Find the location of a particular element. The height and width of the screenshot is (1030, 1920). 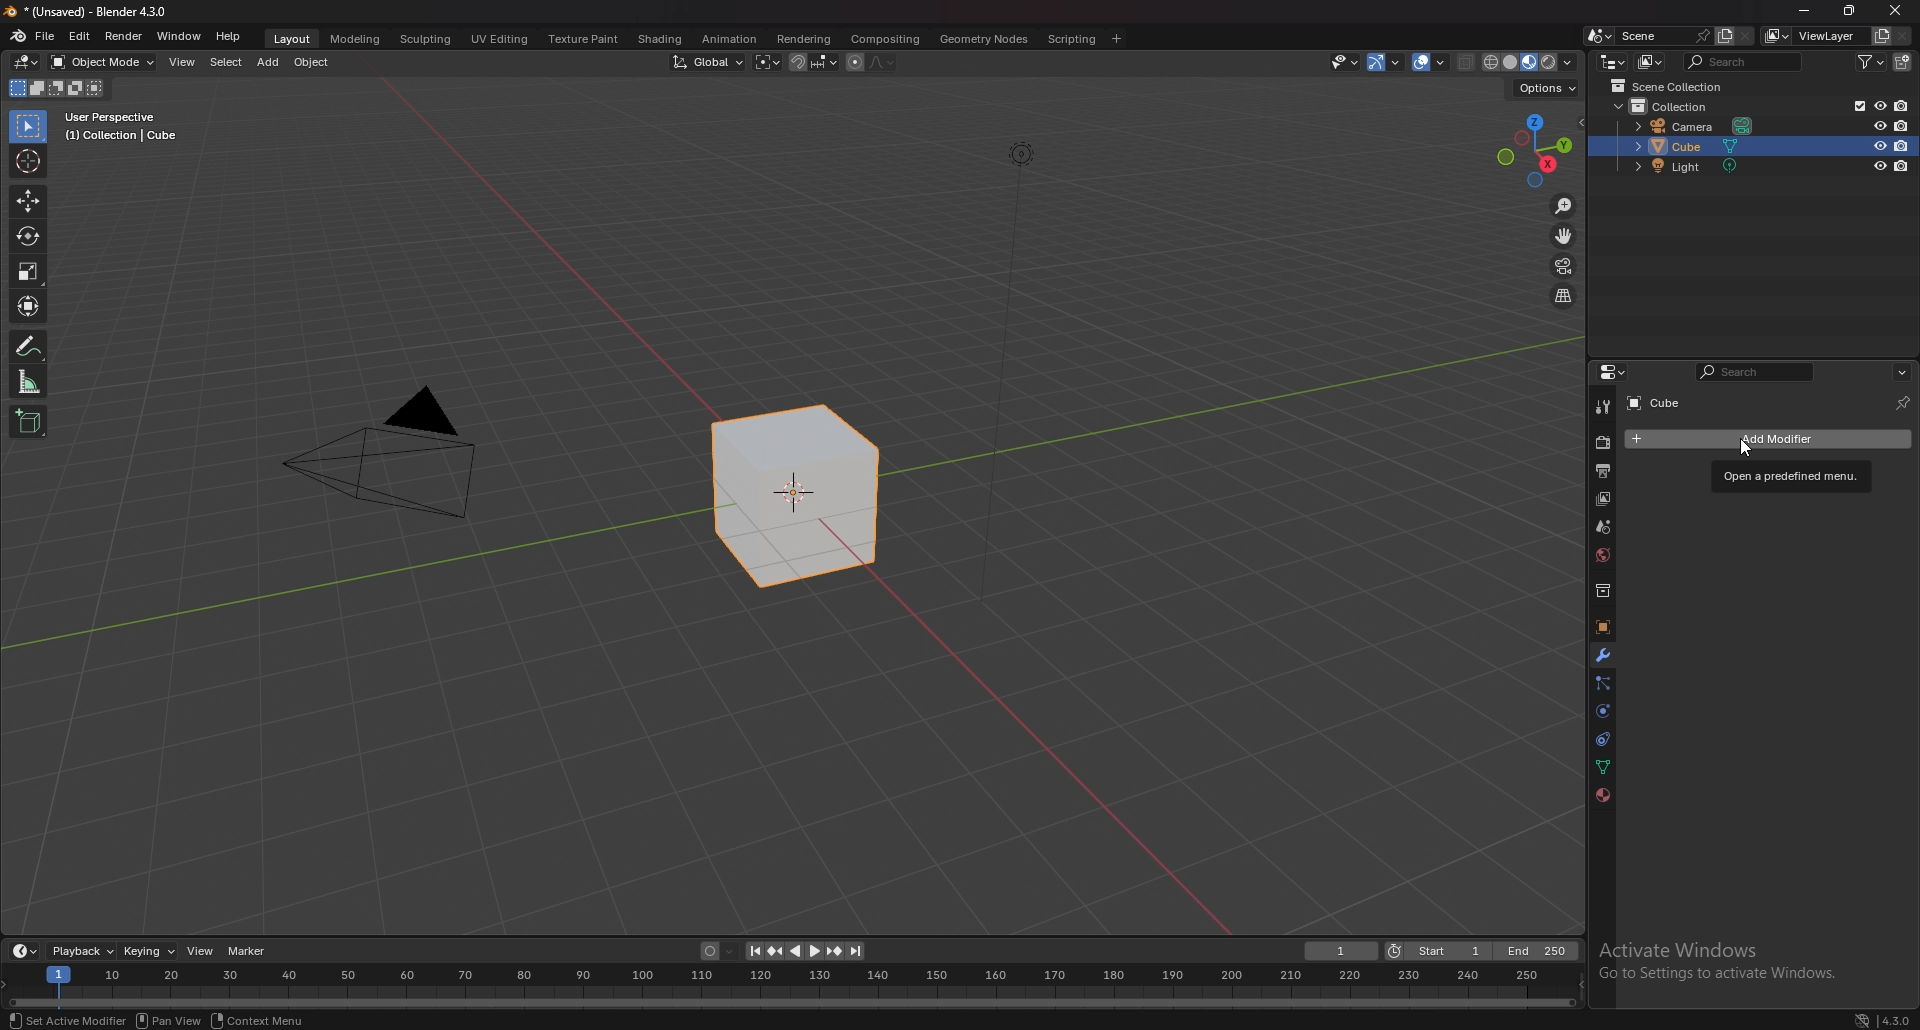

sculpting is located at coordinates (427, 40).